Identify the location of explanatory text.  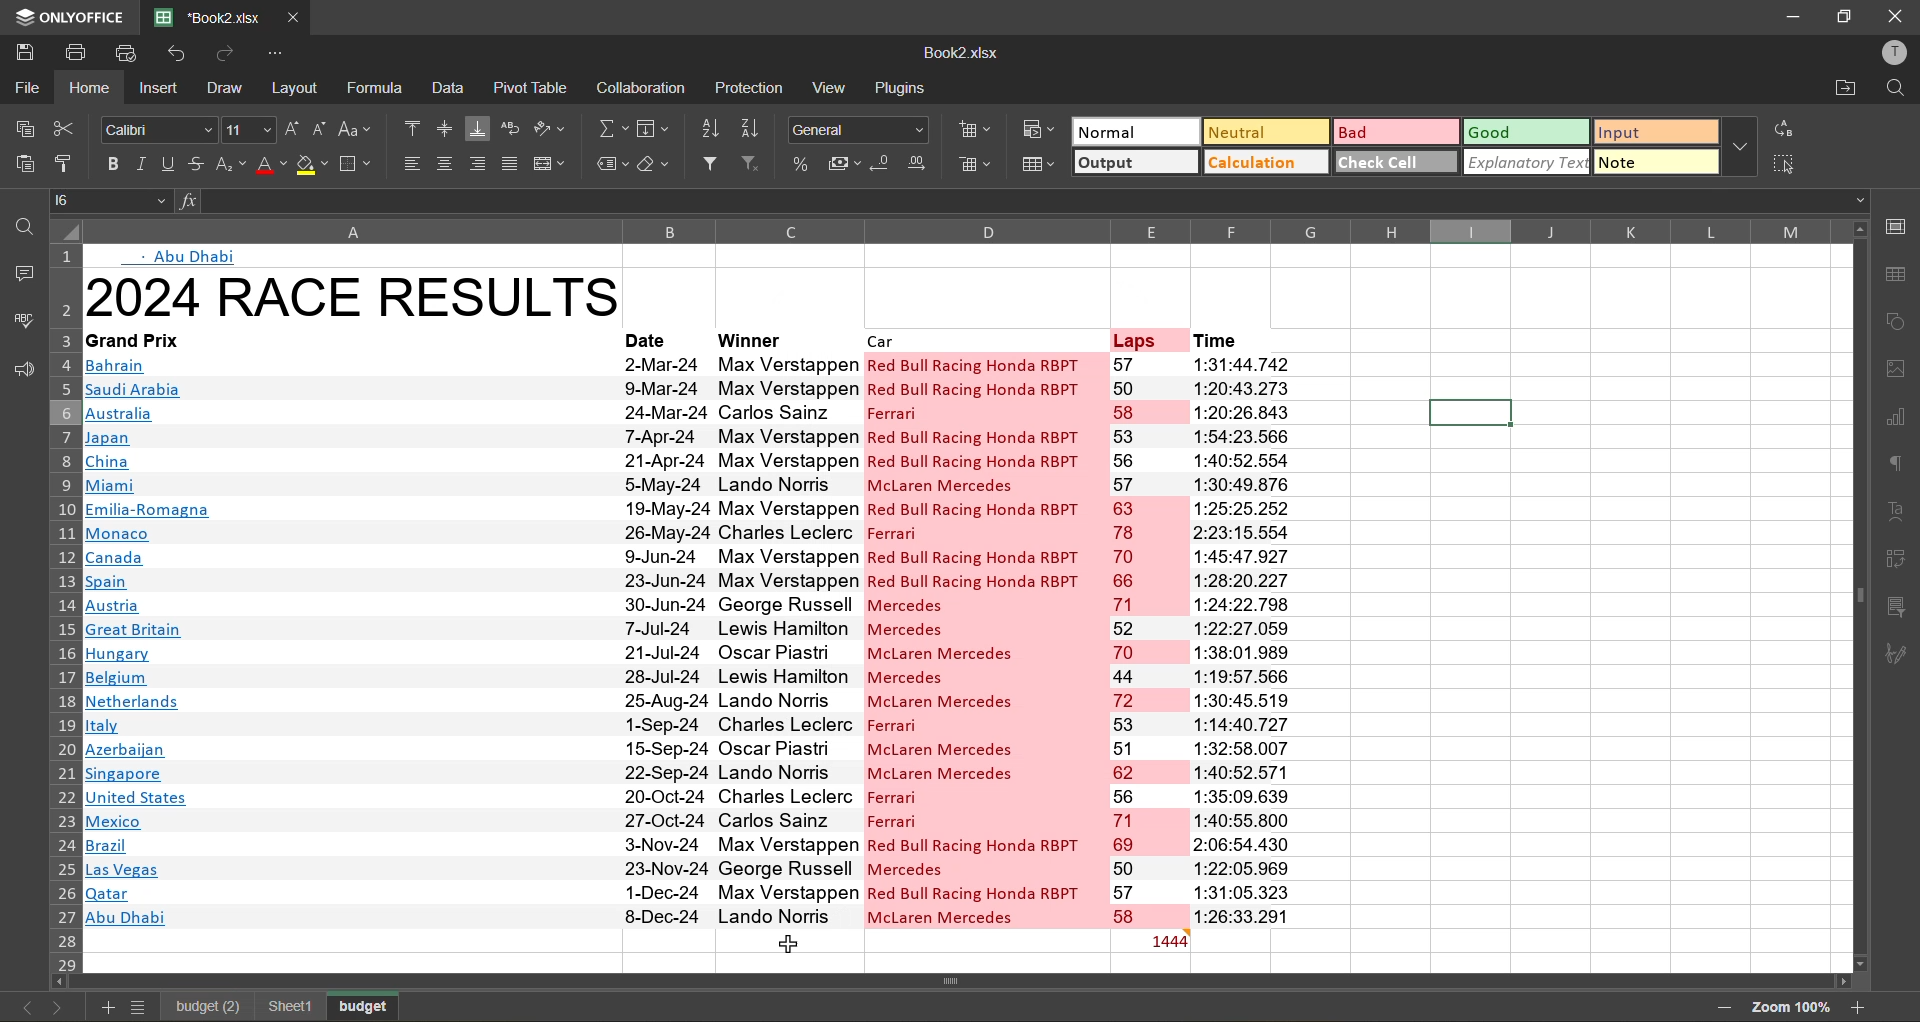
(1528, 161).